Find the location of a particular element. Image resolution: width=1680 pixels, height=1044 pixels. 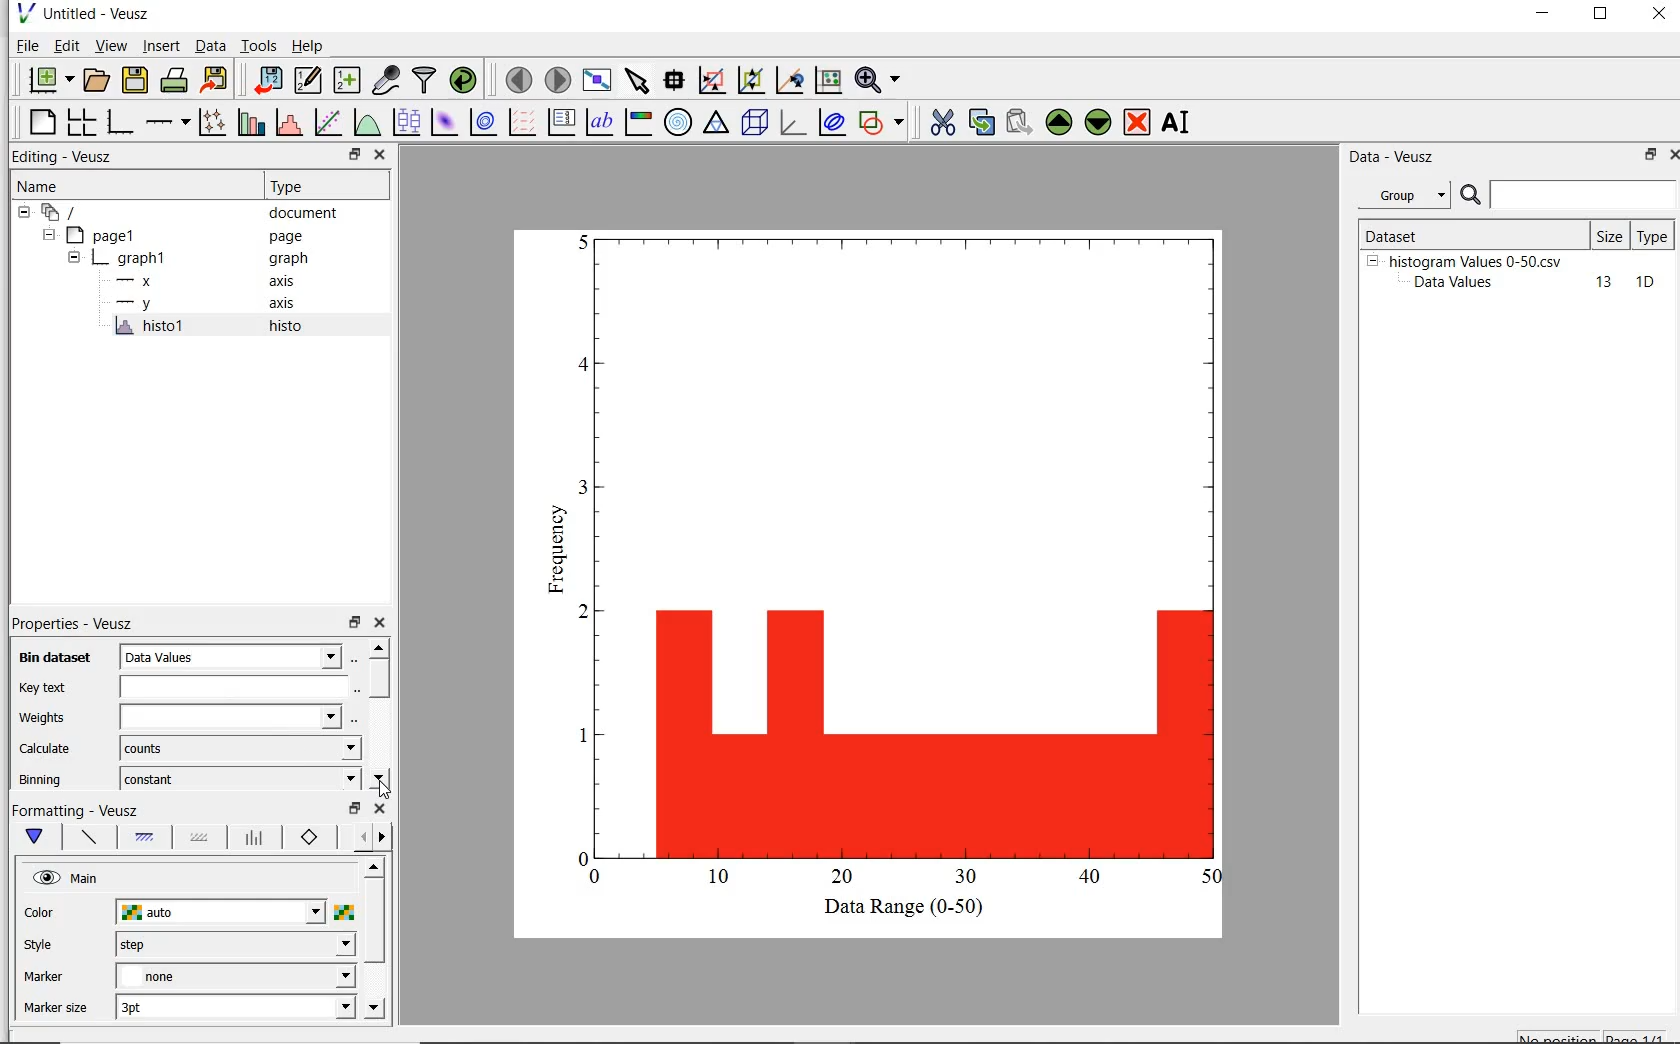

blank page is located at coordinates (43, 122).